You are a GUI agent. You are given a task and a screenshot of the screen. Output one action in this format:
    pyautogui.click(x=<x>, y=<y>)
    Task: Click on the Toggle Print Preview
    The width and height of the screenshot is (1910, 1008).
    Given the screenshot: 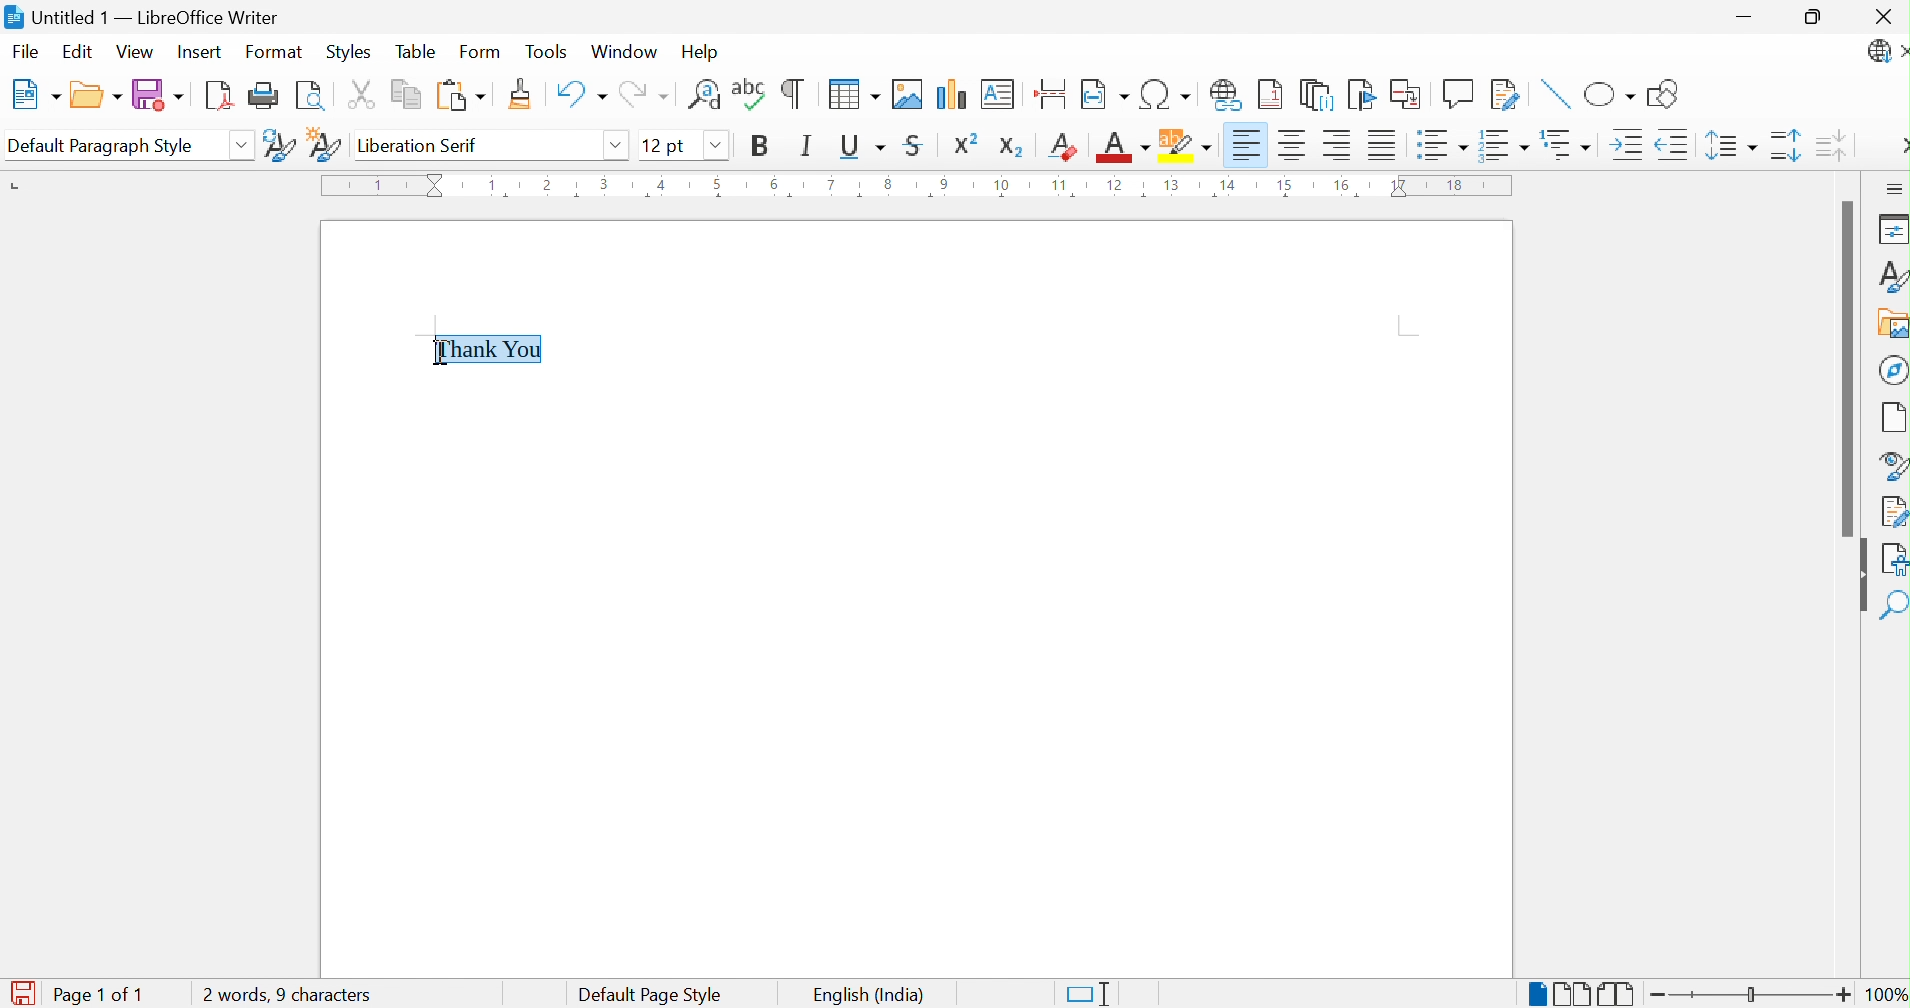 What is the action you would take?
    pyautogui.click(x=309, y=96)
    